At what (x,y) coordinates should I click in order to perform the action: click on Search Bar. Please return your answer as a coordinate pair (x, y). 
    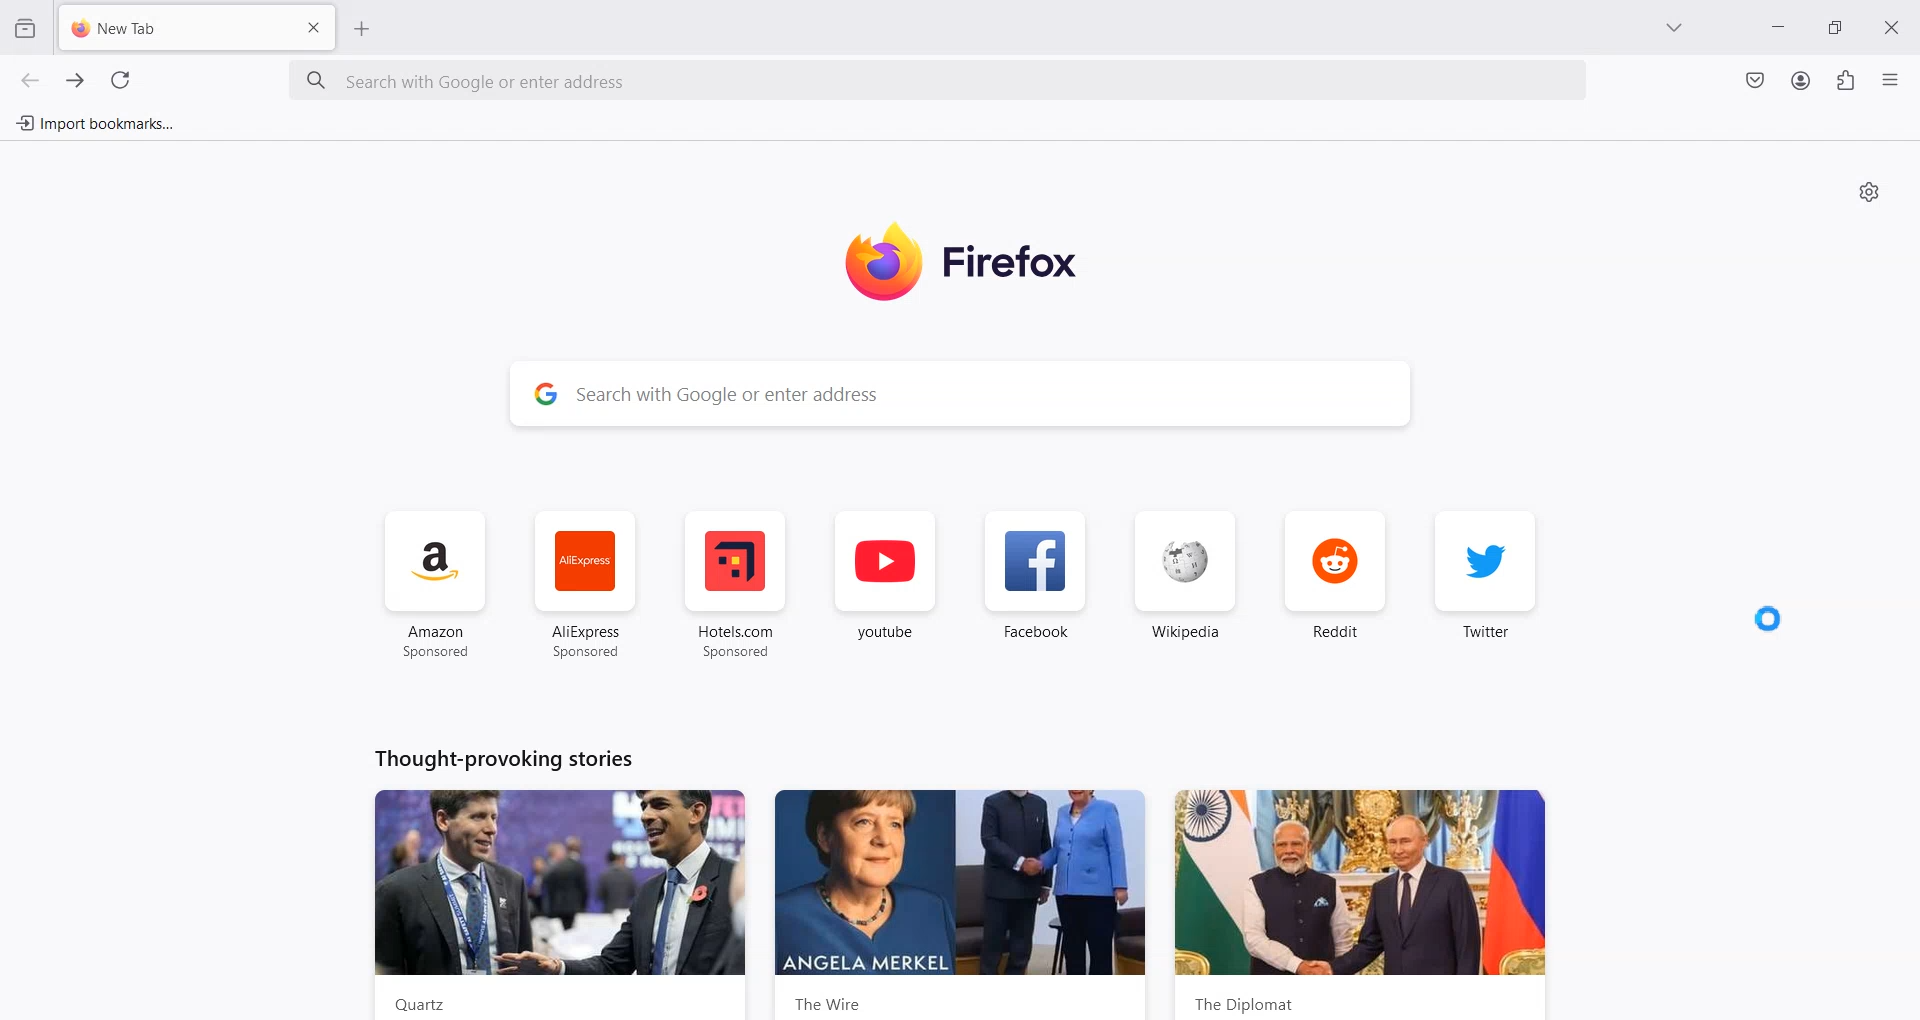
    Looking at the image, I should click on (992, 398).